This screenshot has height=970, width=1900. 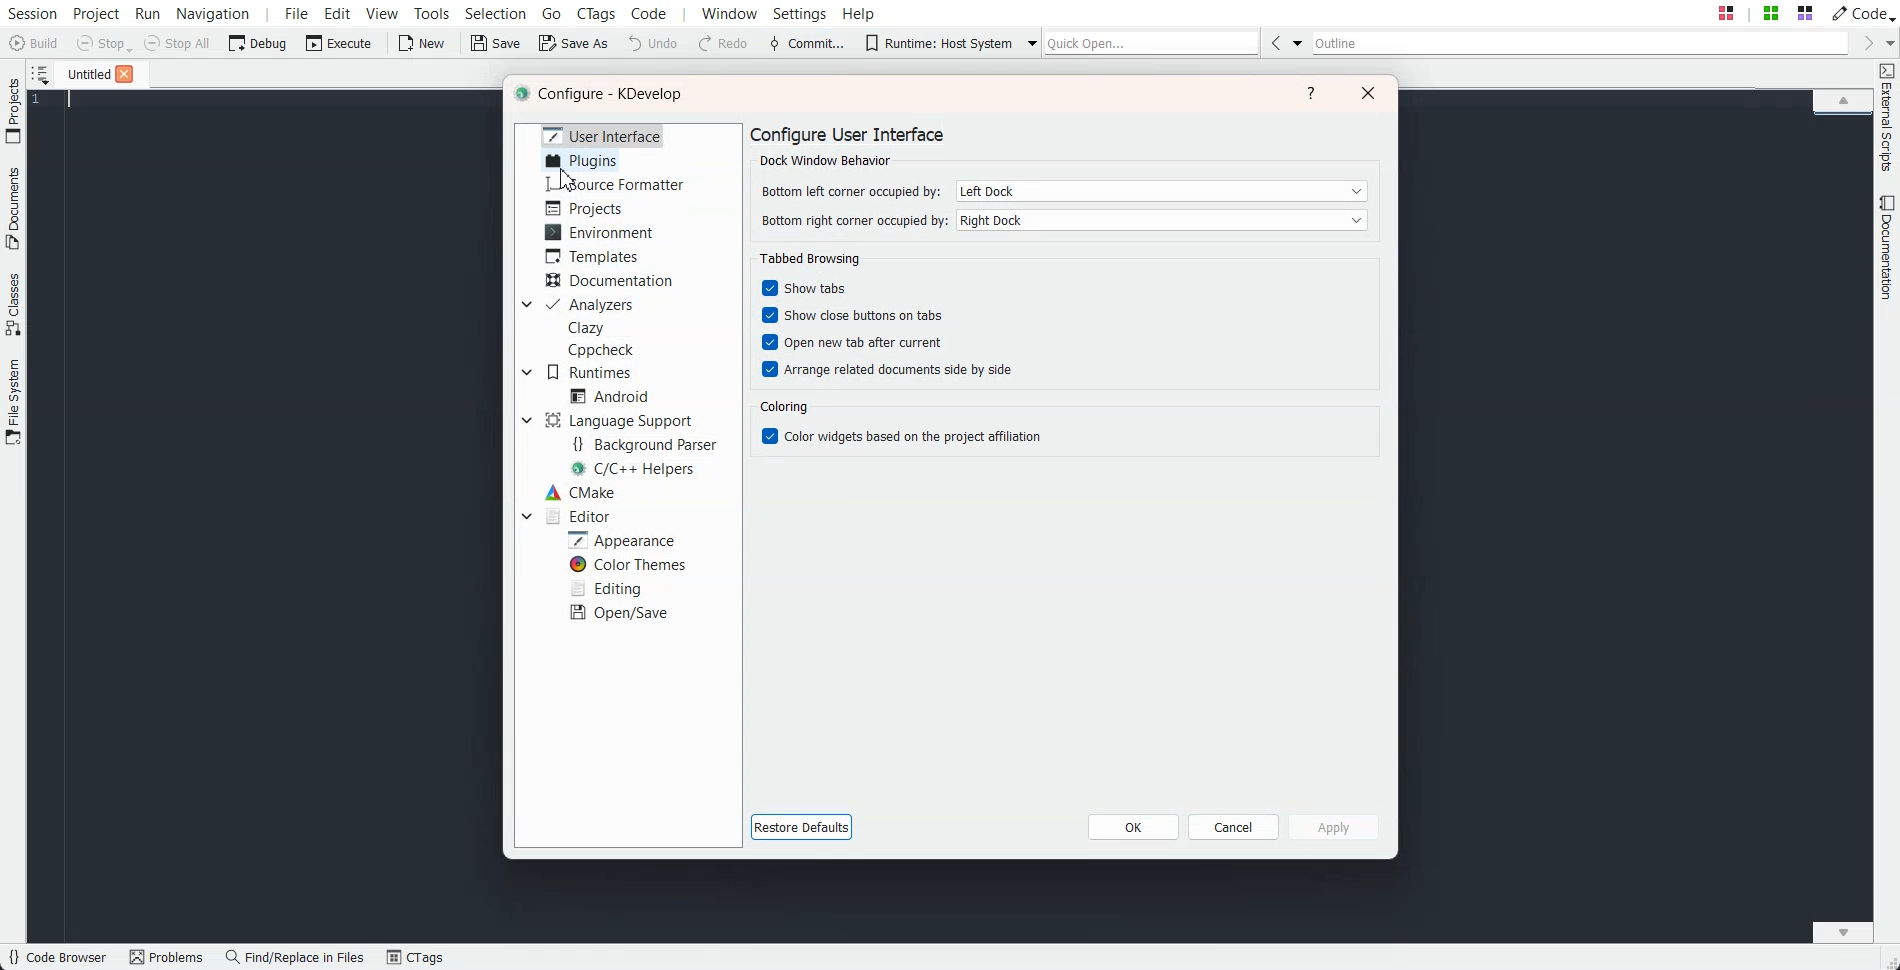 What do you see at coordinates (573, 42) in the screenshot?
I see `Save As` at bounding box center [573, 42].